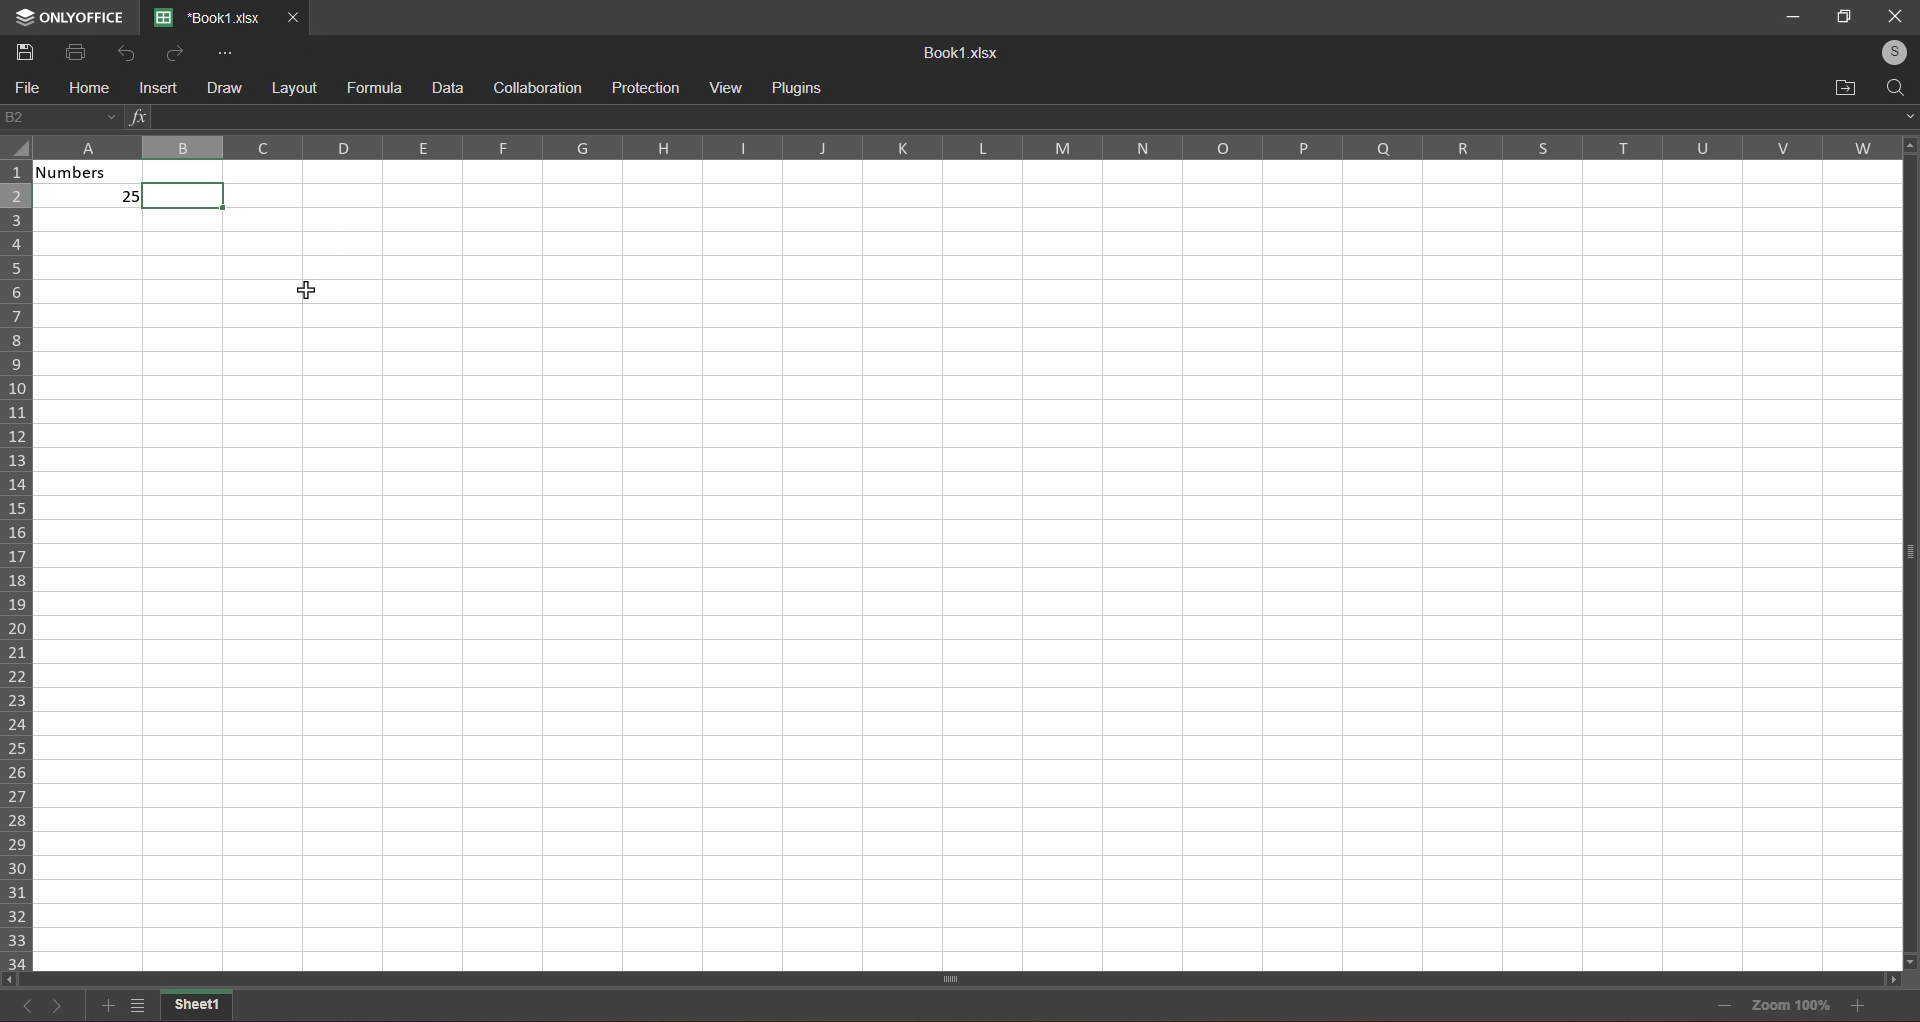 The height and width of the screenshot is (1022, 1920). I want to click on select all, so click(18, 153).